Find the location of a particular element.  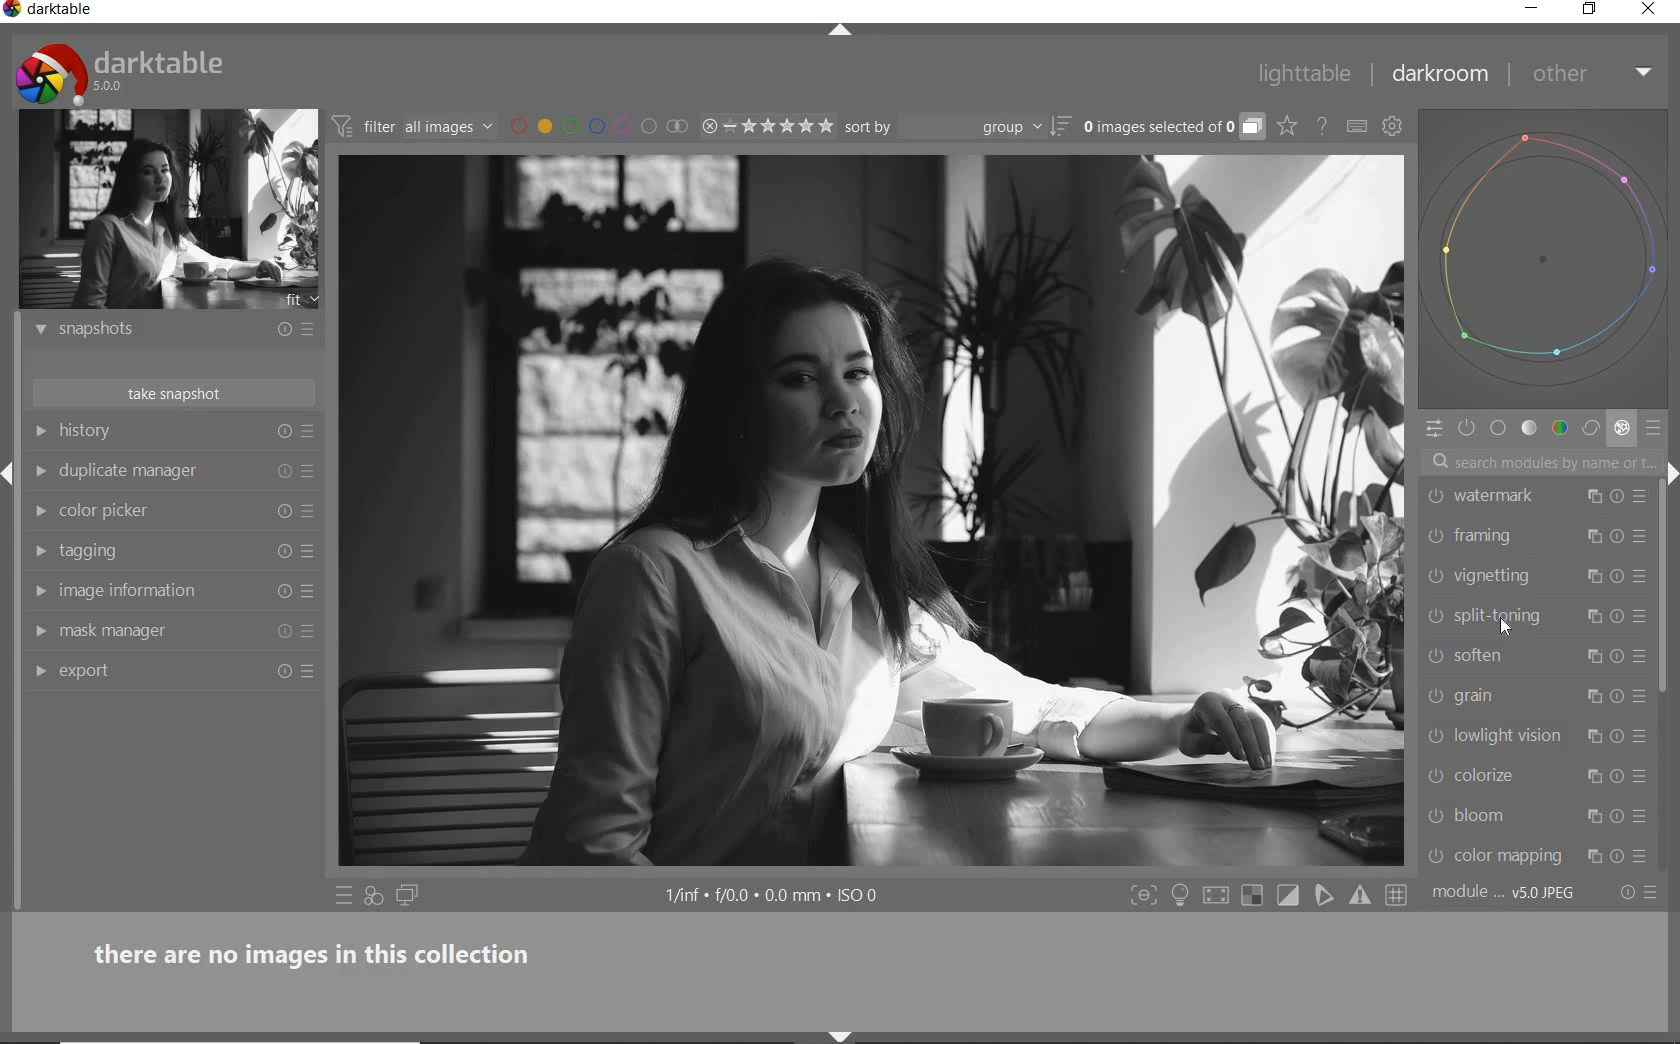

take snapshot is located at coordinates (170, 393).